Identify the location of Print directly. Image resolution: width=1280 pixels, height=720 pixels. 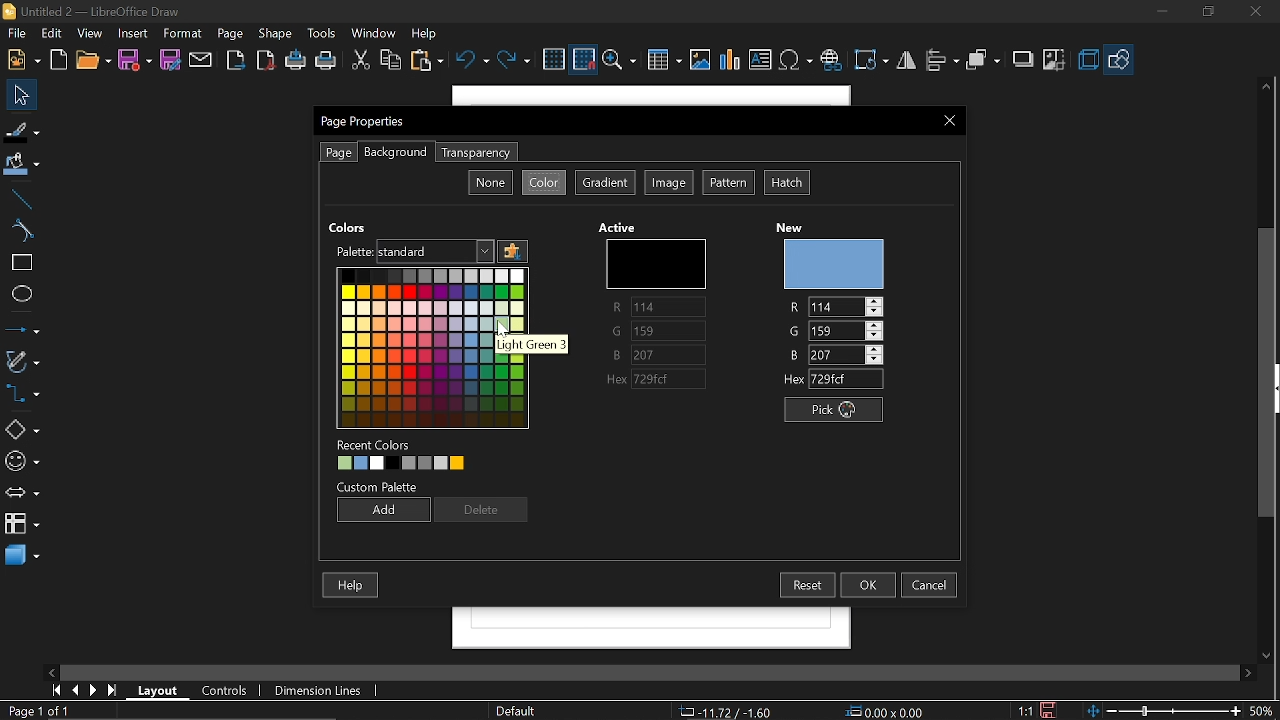
(296, 62).